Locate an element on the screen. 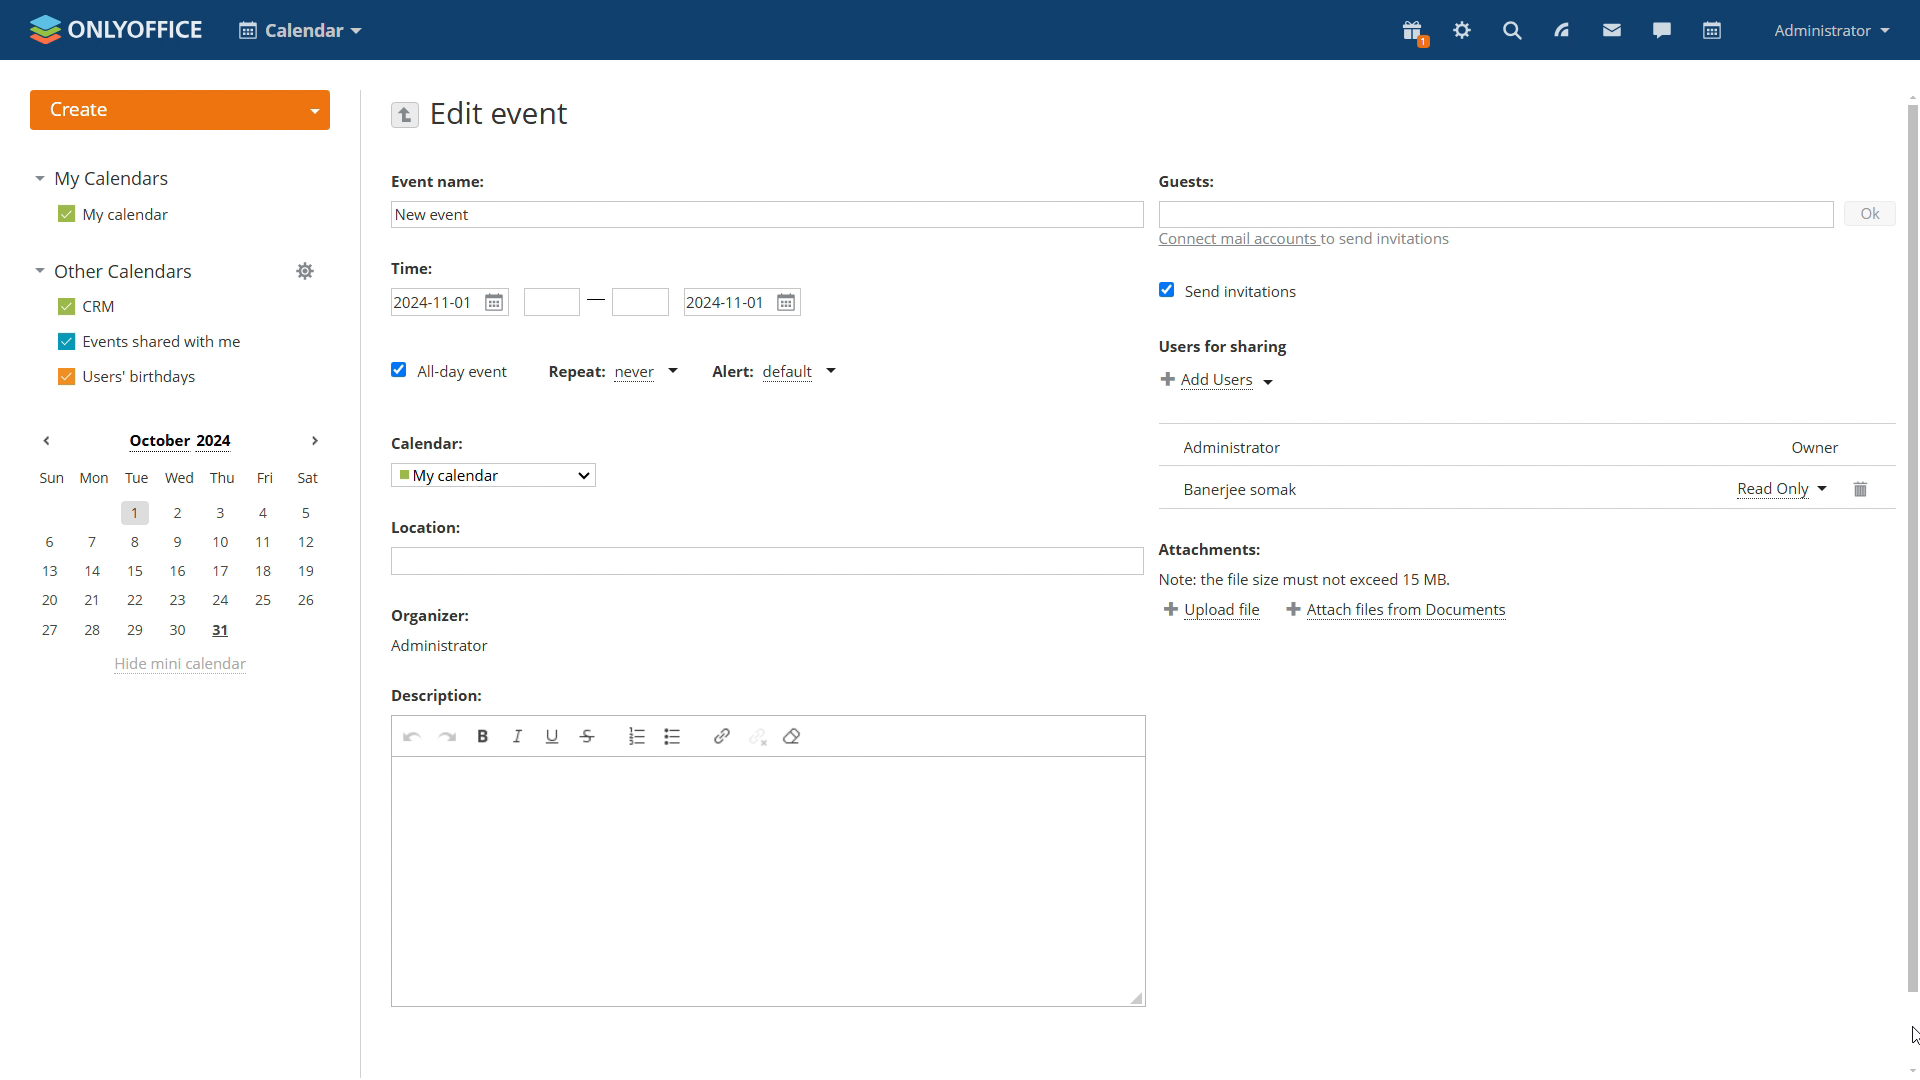 The height and width of the screenshot is (1080, 1920). mini calendar is located at coordinates (178, 555).